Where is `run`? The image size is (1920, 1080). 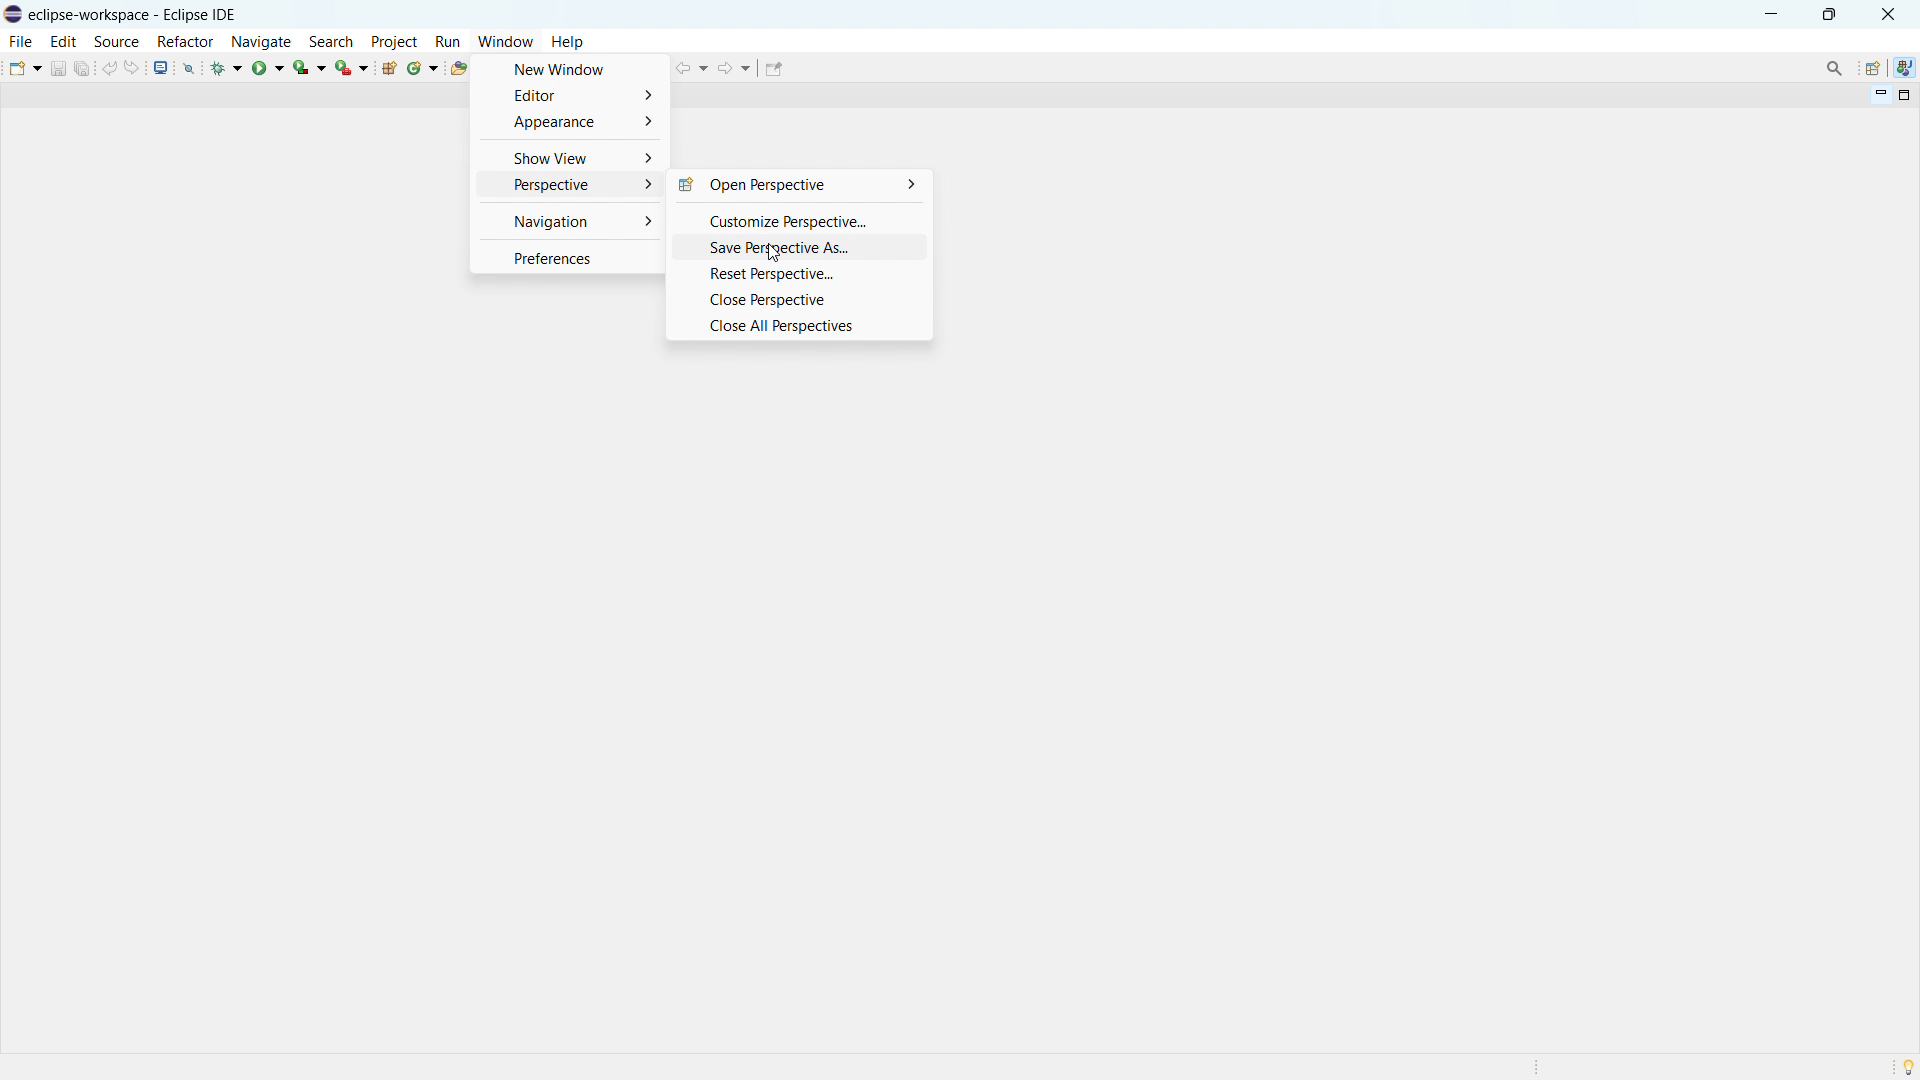
run is located at coordinates (268, 67).